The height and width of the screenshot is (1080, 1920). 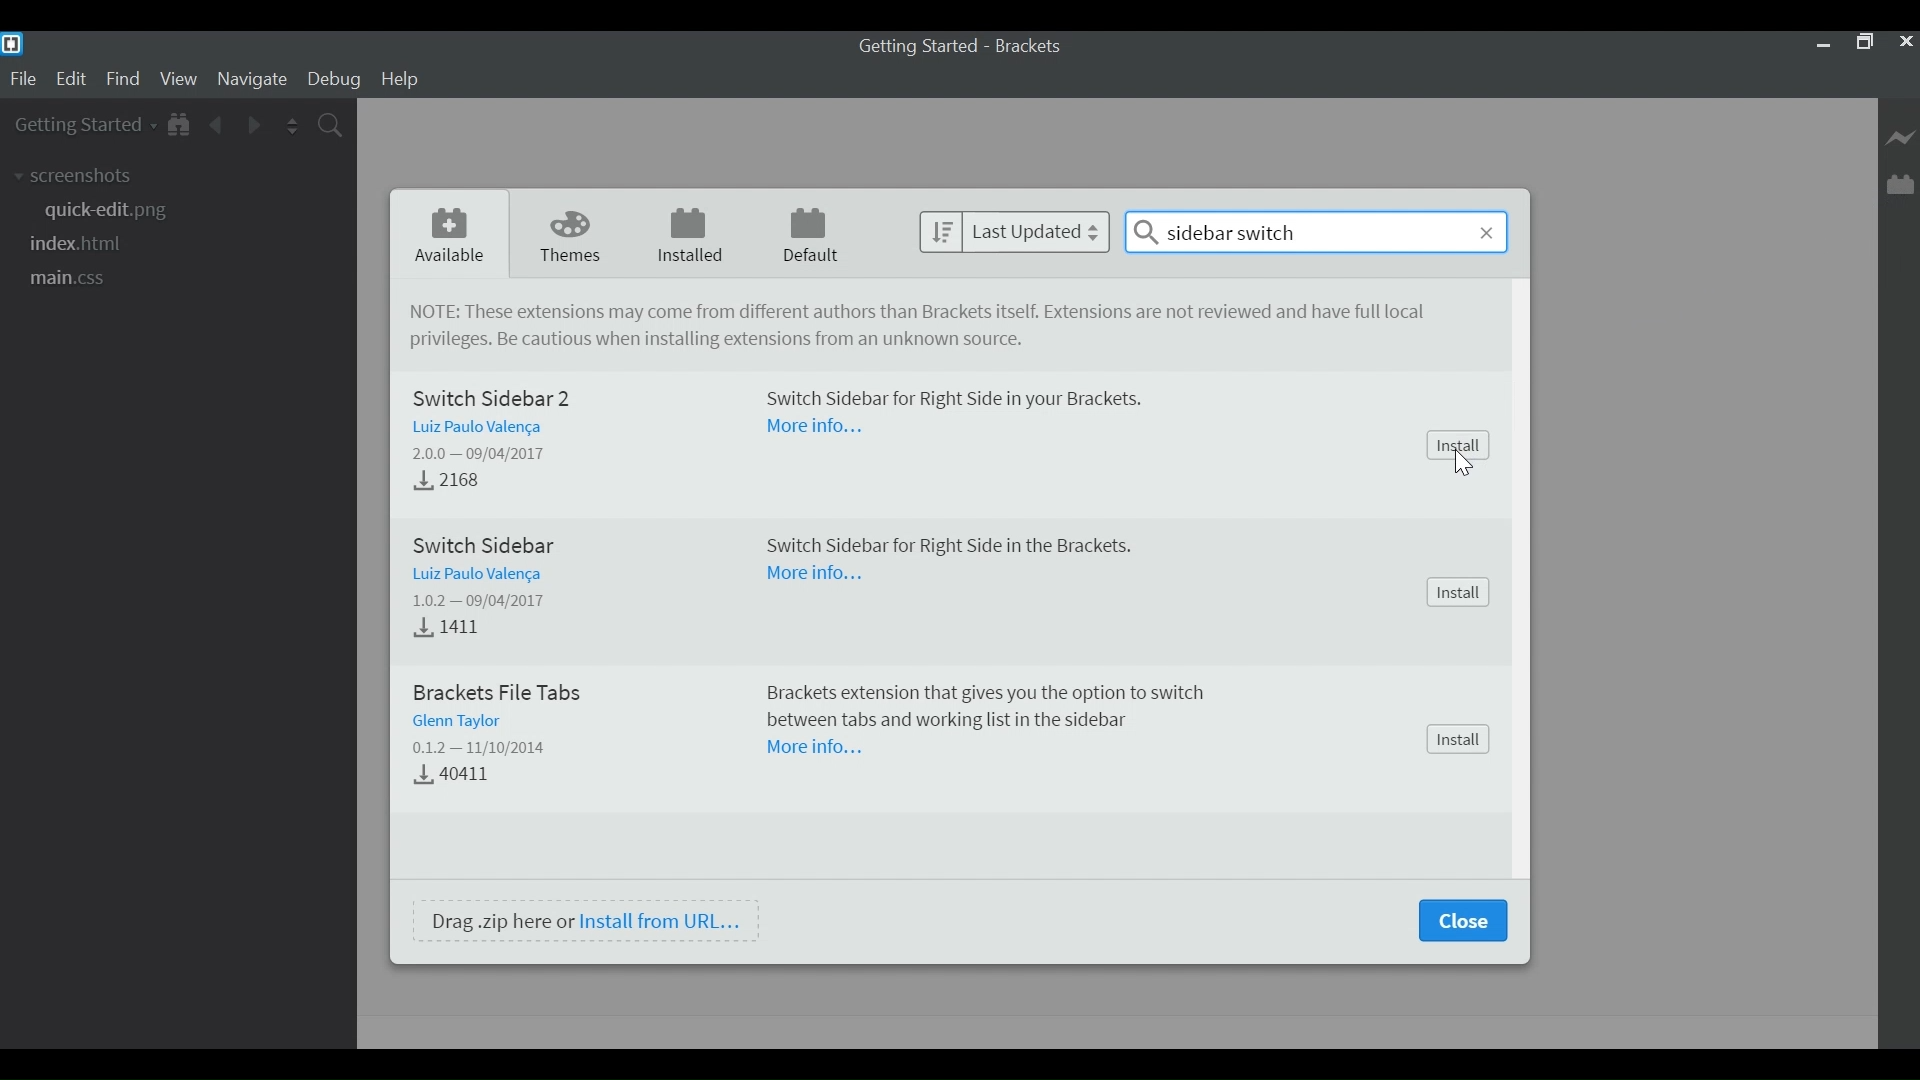 What do you see at coordinates (22, 79) in the screenshot?
I see `File` at bounding box center [22, 79].